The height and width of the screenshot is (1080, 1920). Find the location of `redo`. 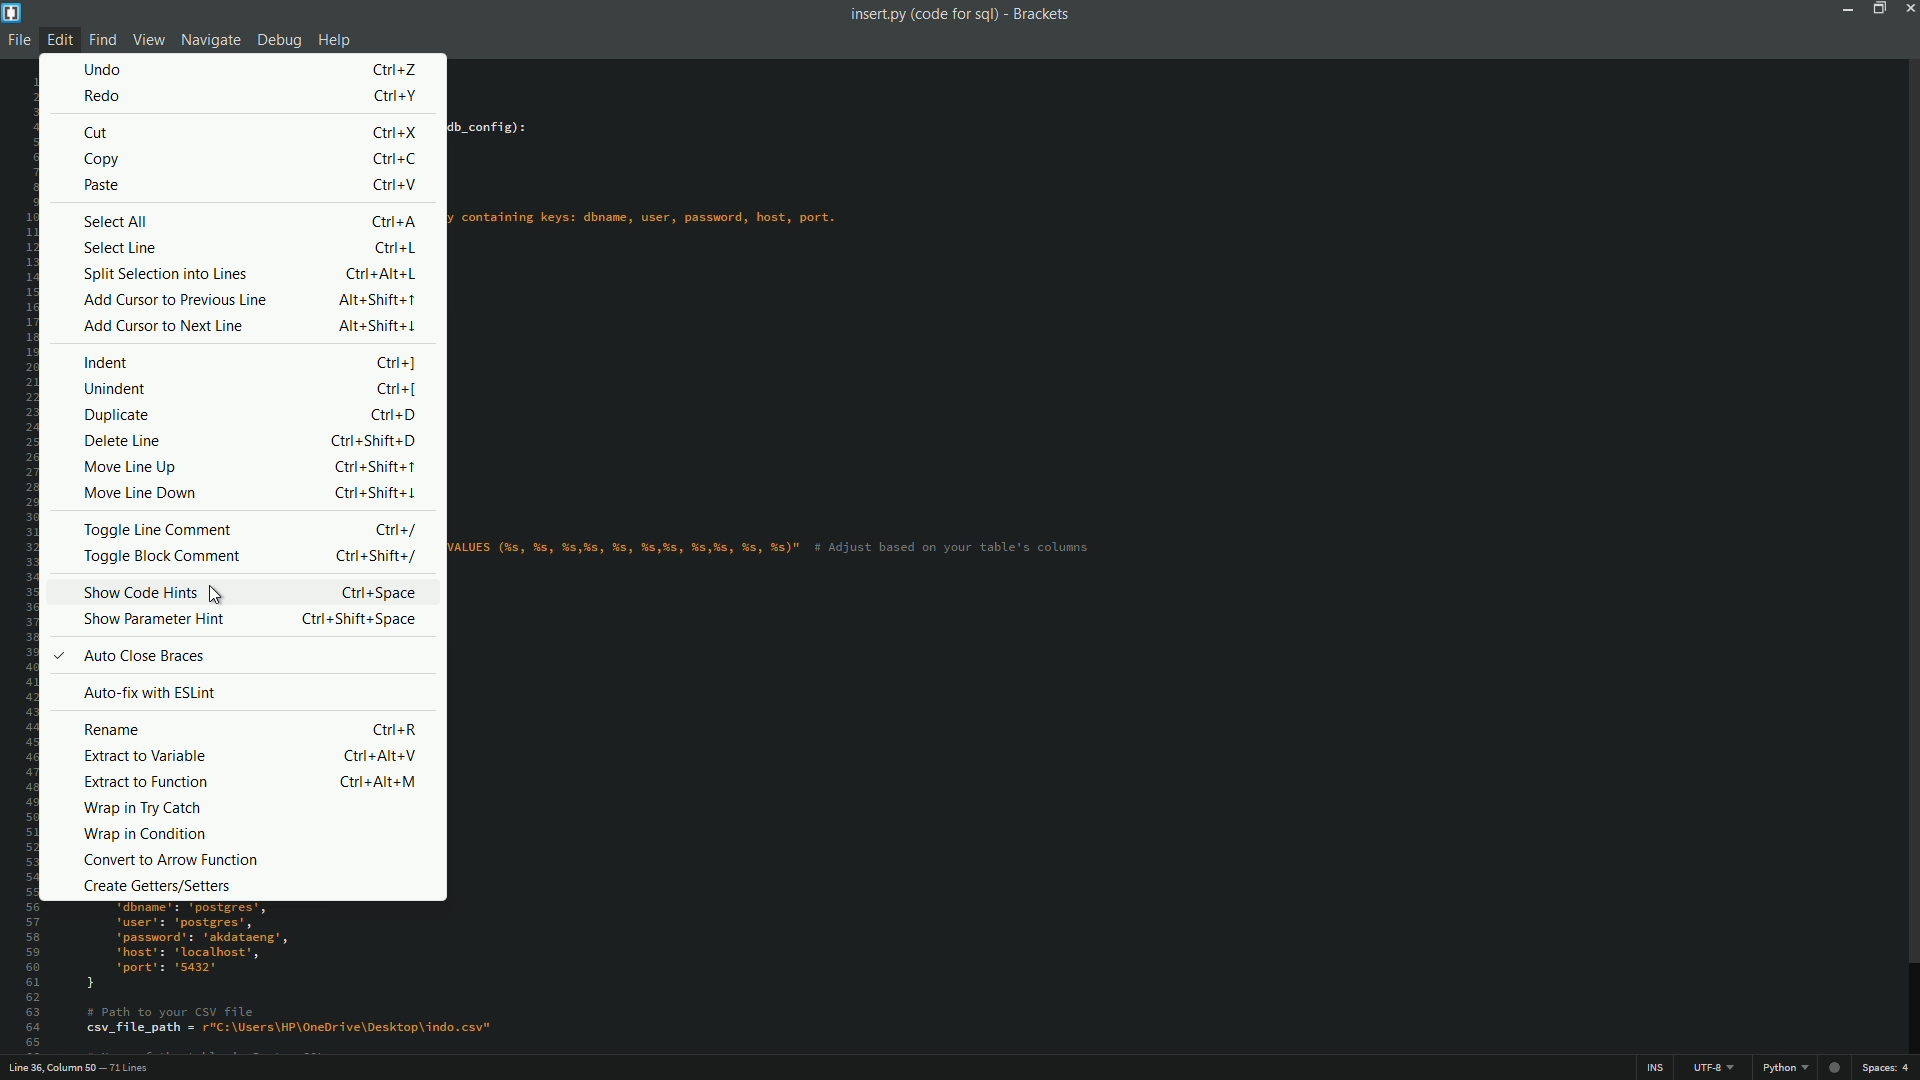

redo is located at coordinates (100, 95).